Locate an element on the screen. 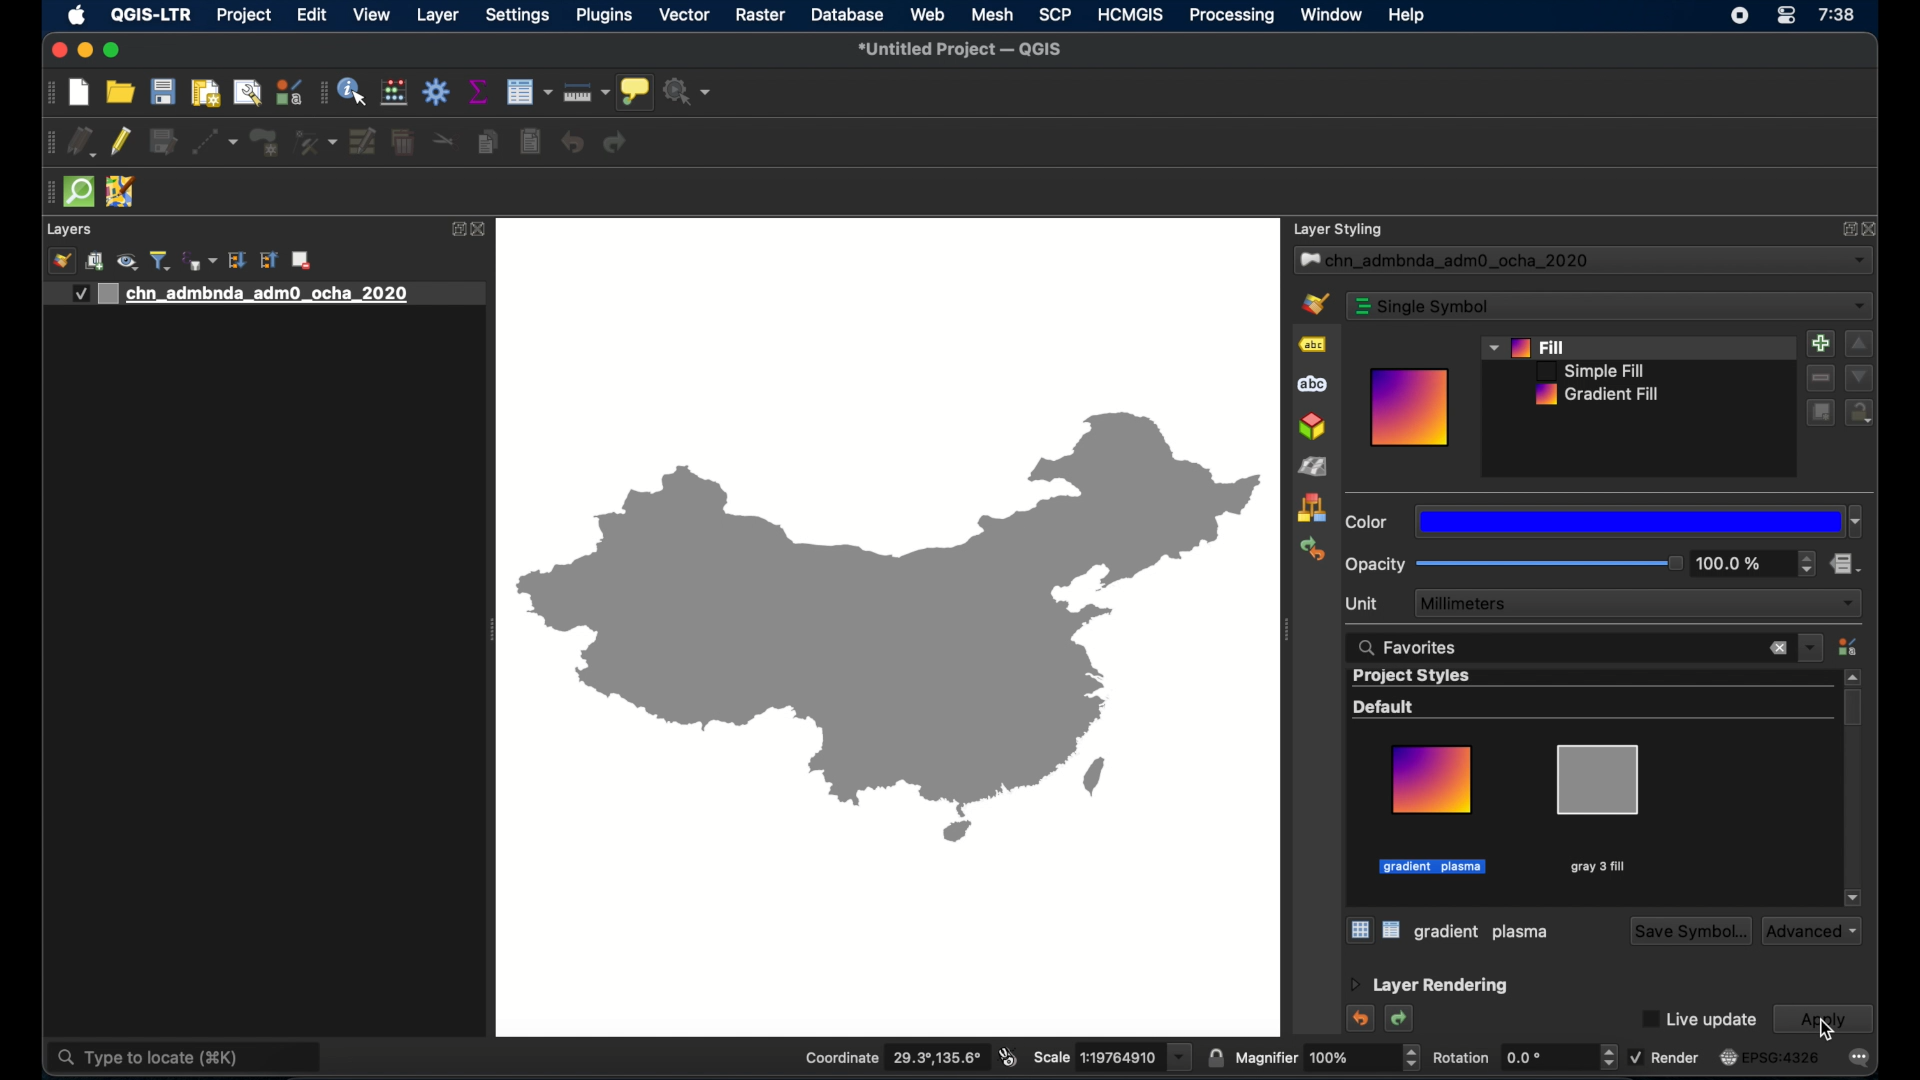  raster is located at coordinates (761, 15).